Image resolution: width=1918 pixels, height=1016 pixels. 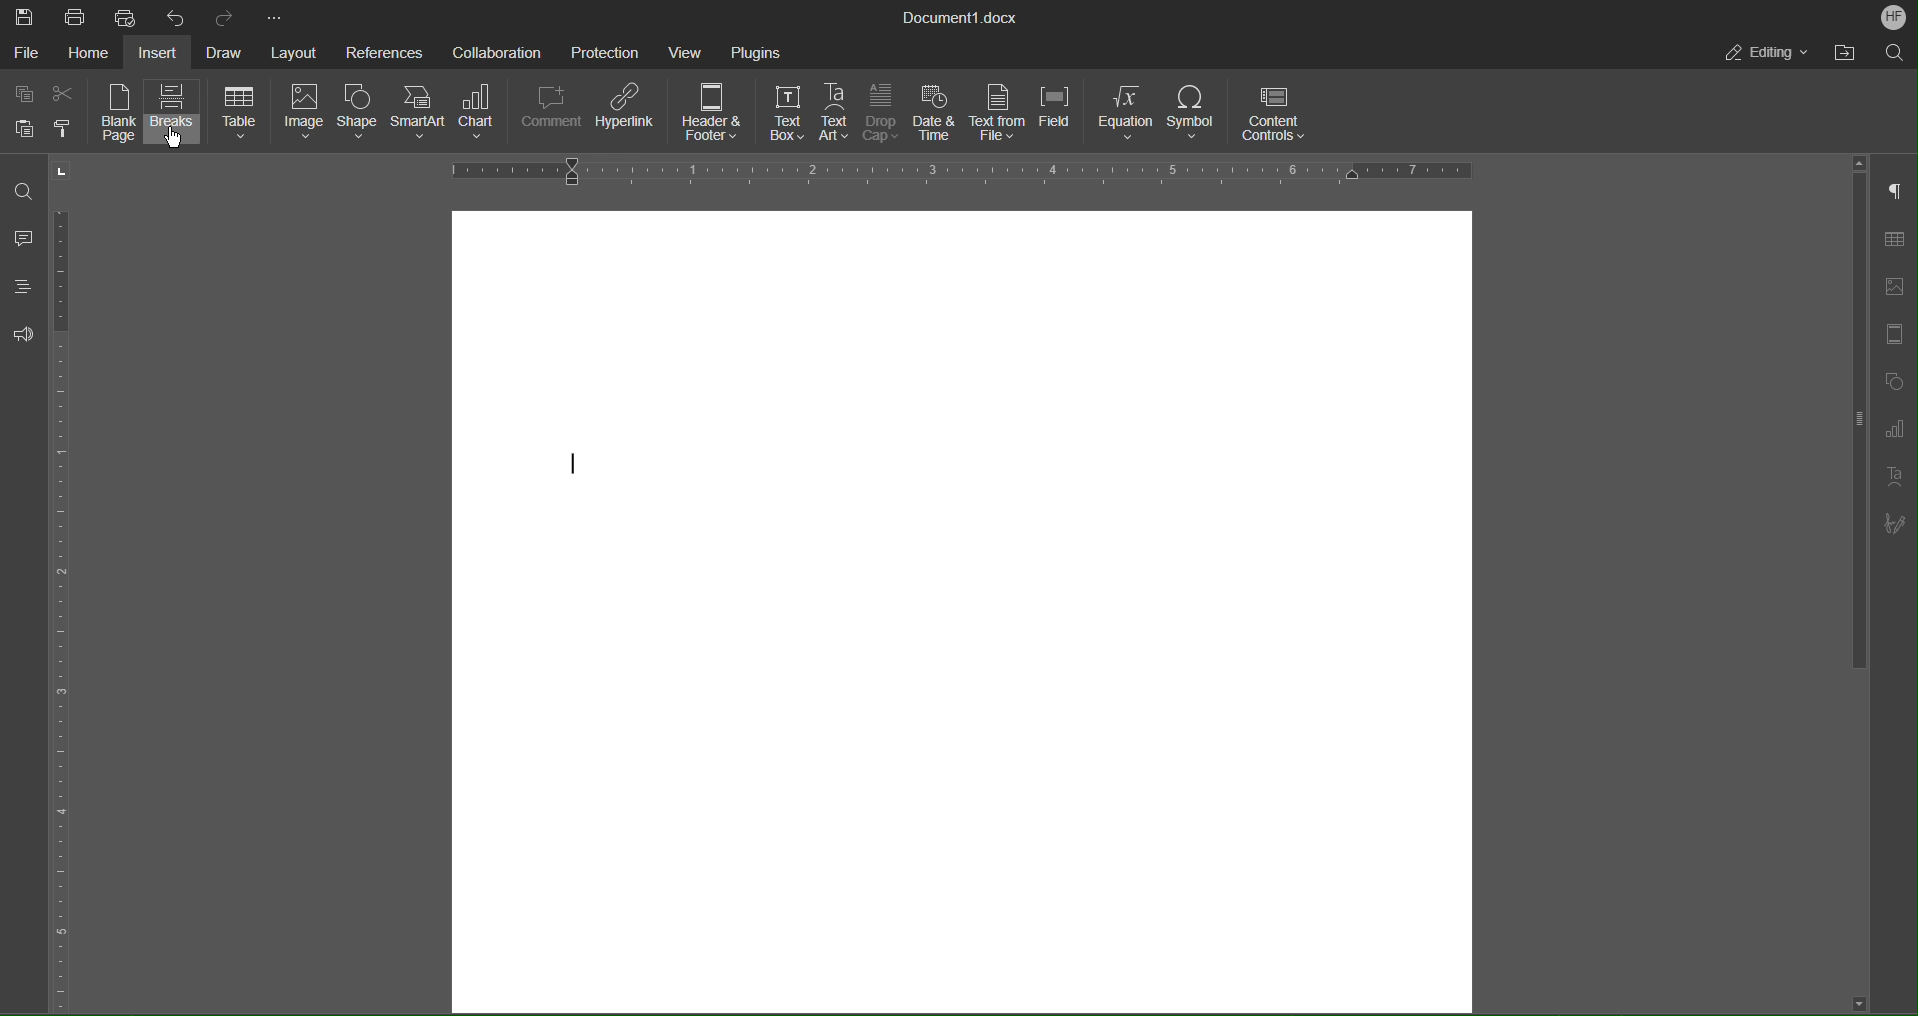 What do you see at coordinates (1893, 288) in the screenshot?
I see `Image Settings` at bounding box center [1893, 288].